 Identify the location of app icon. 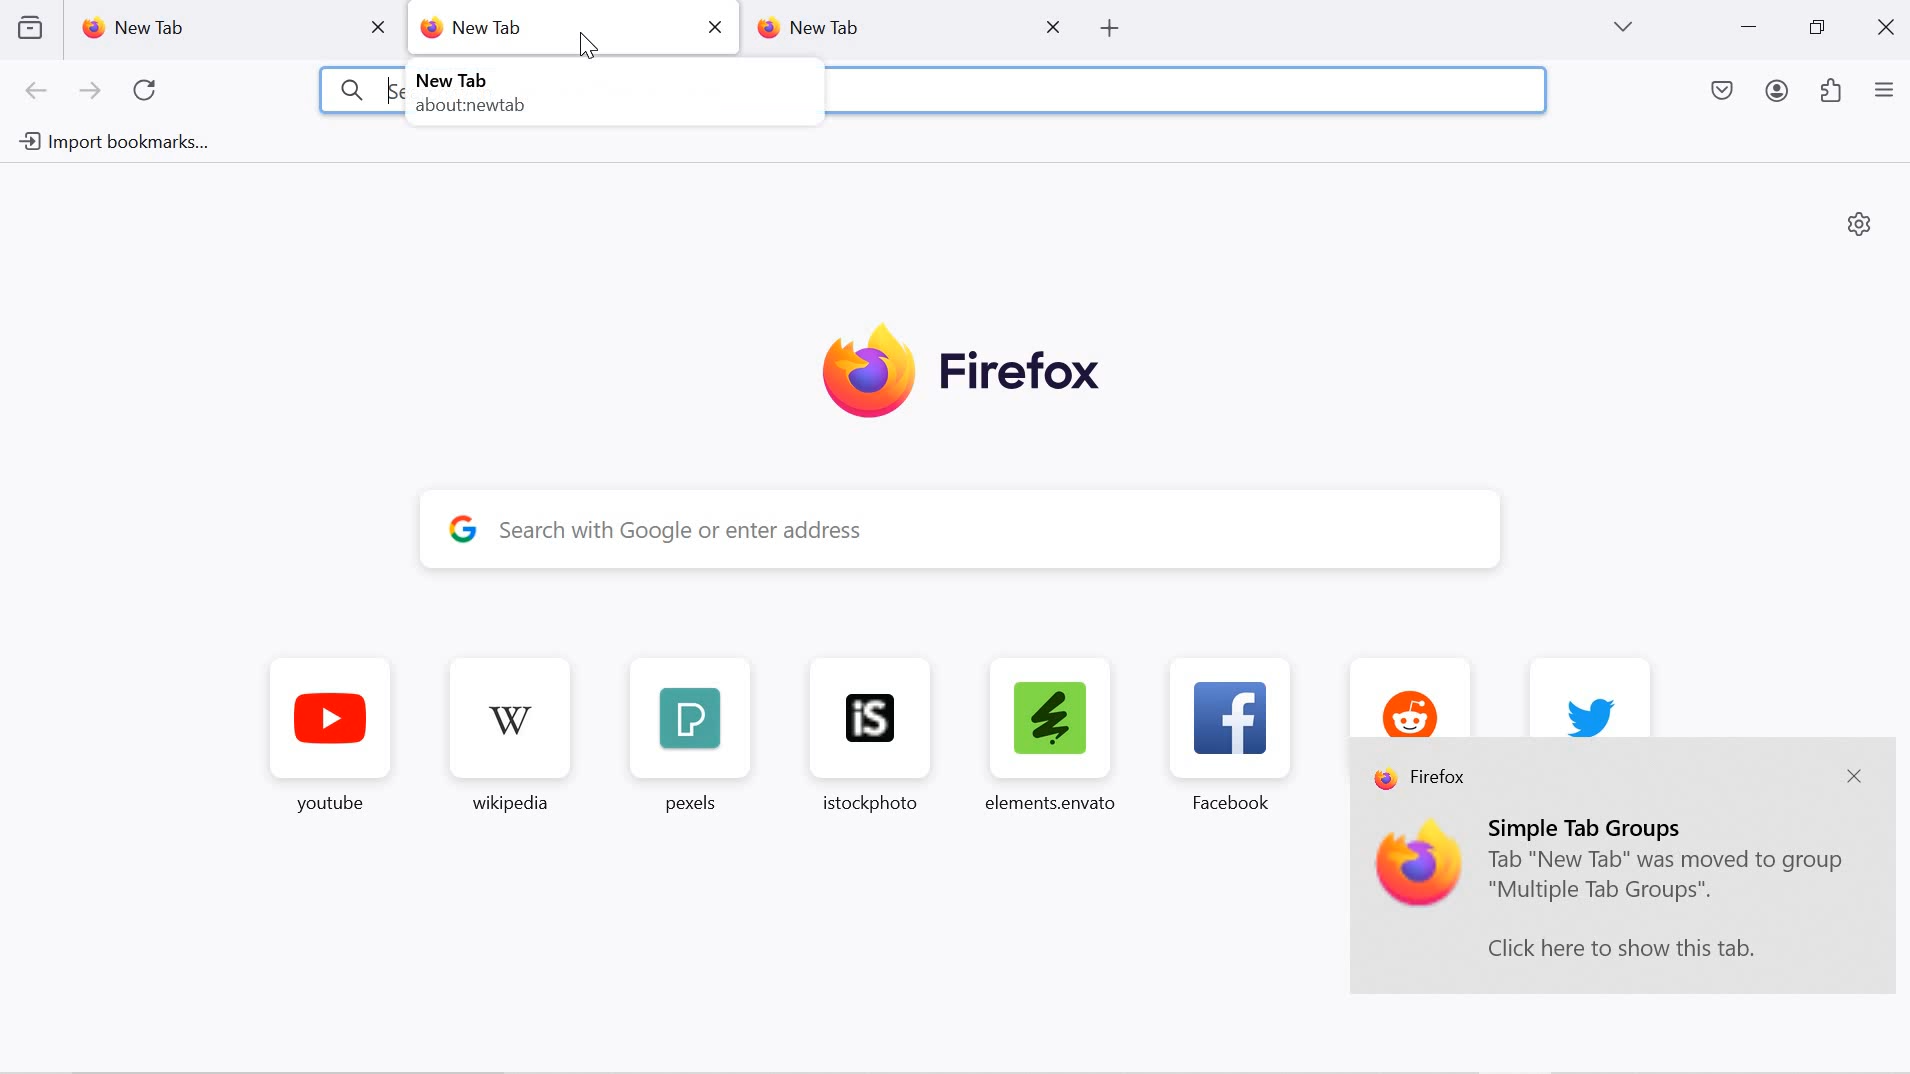
(1420, 866).